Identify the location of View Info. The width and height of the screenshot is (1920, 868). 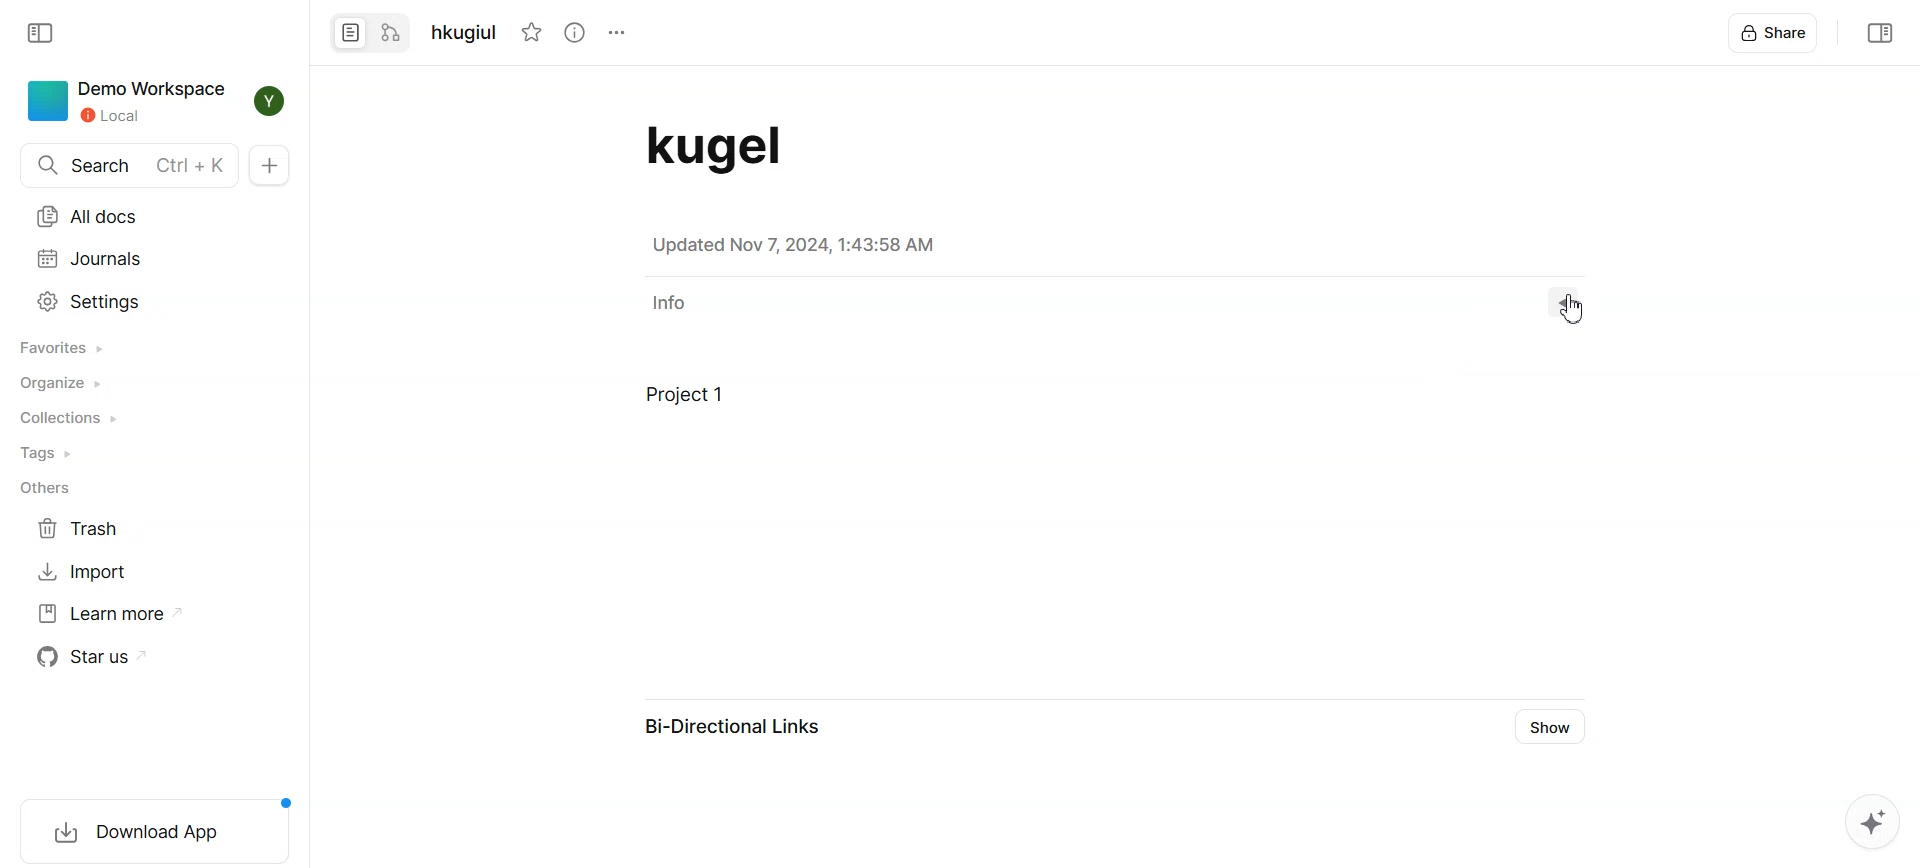
(575, 32).